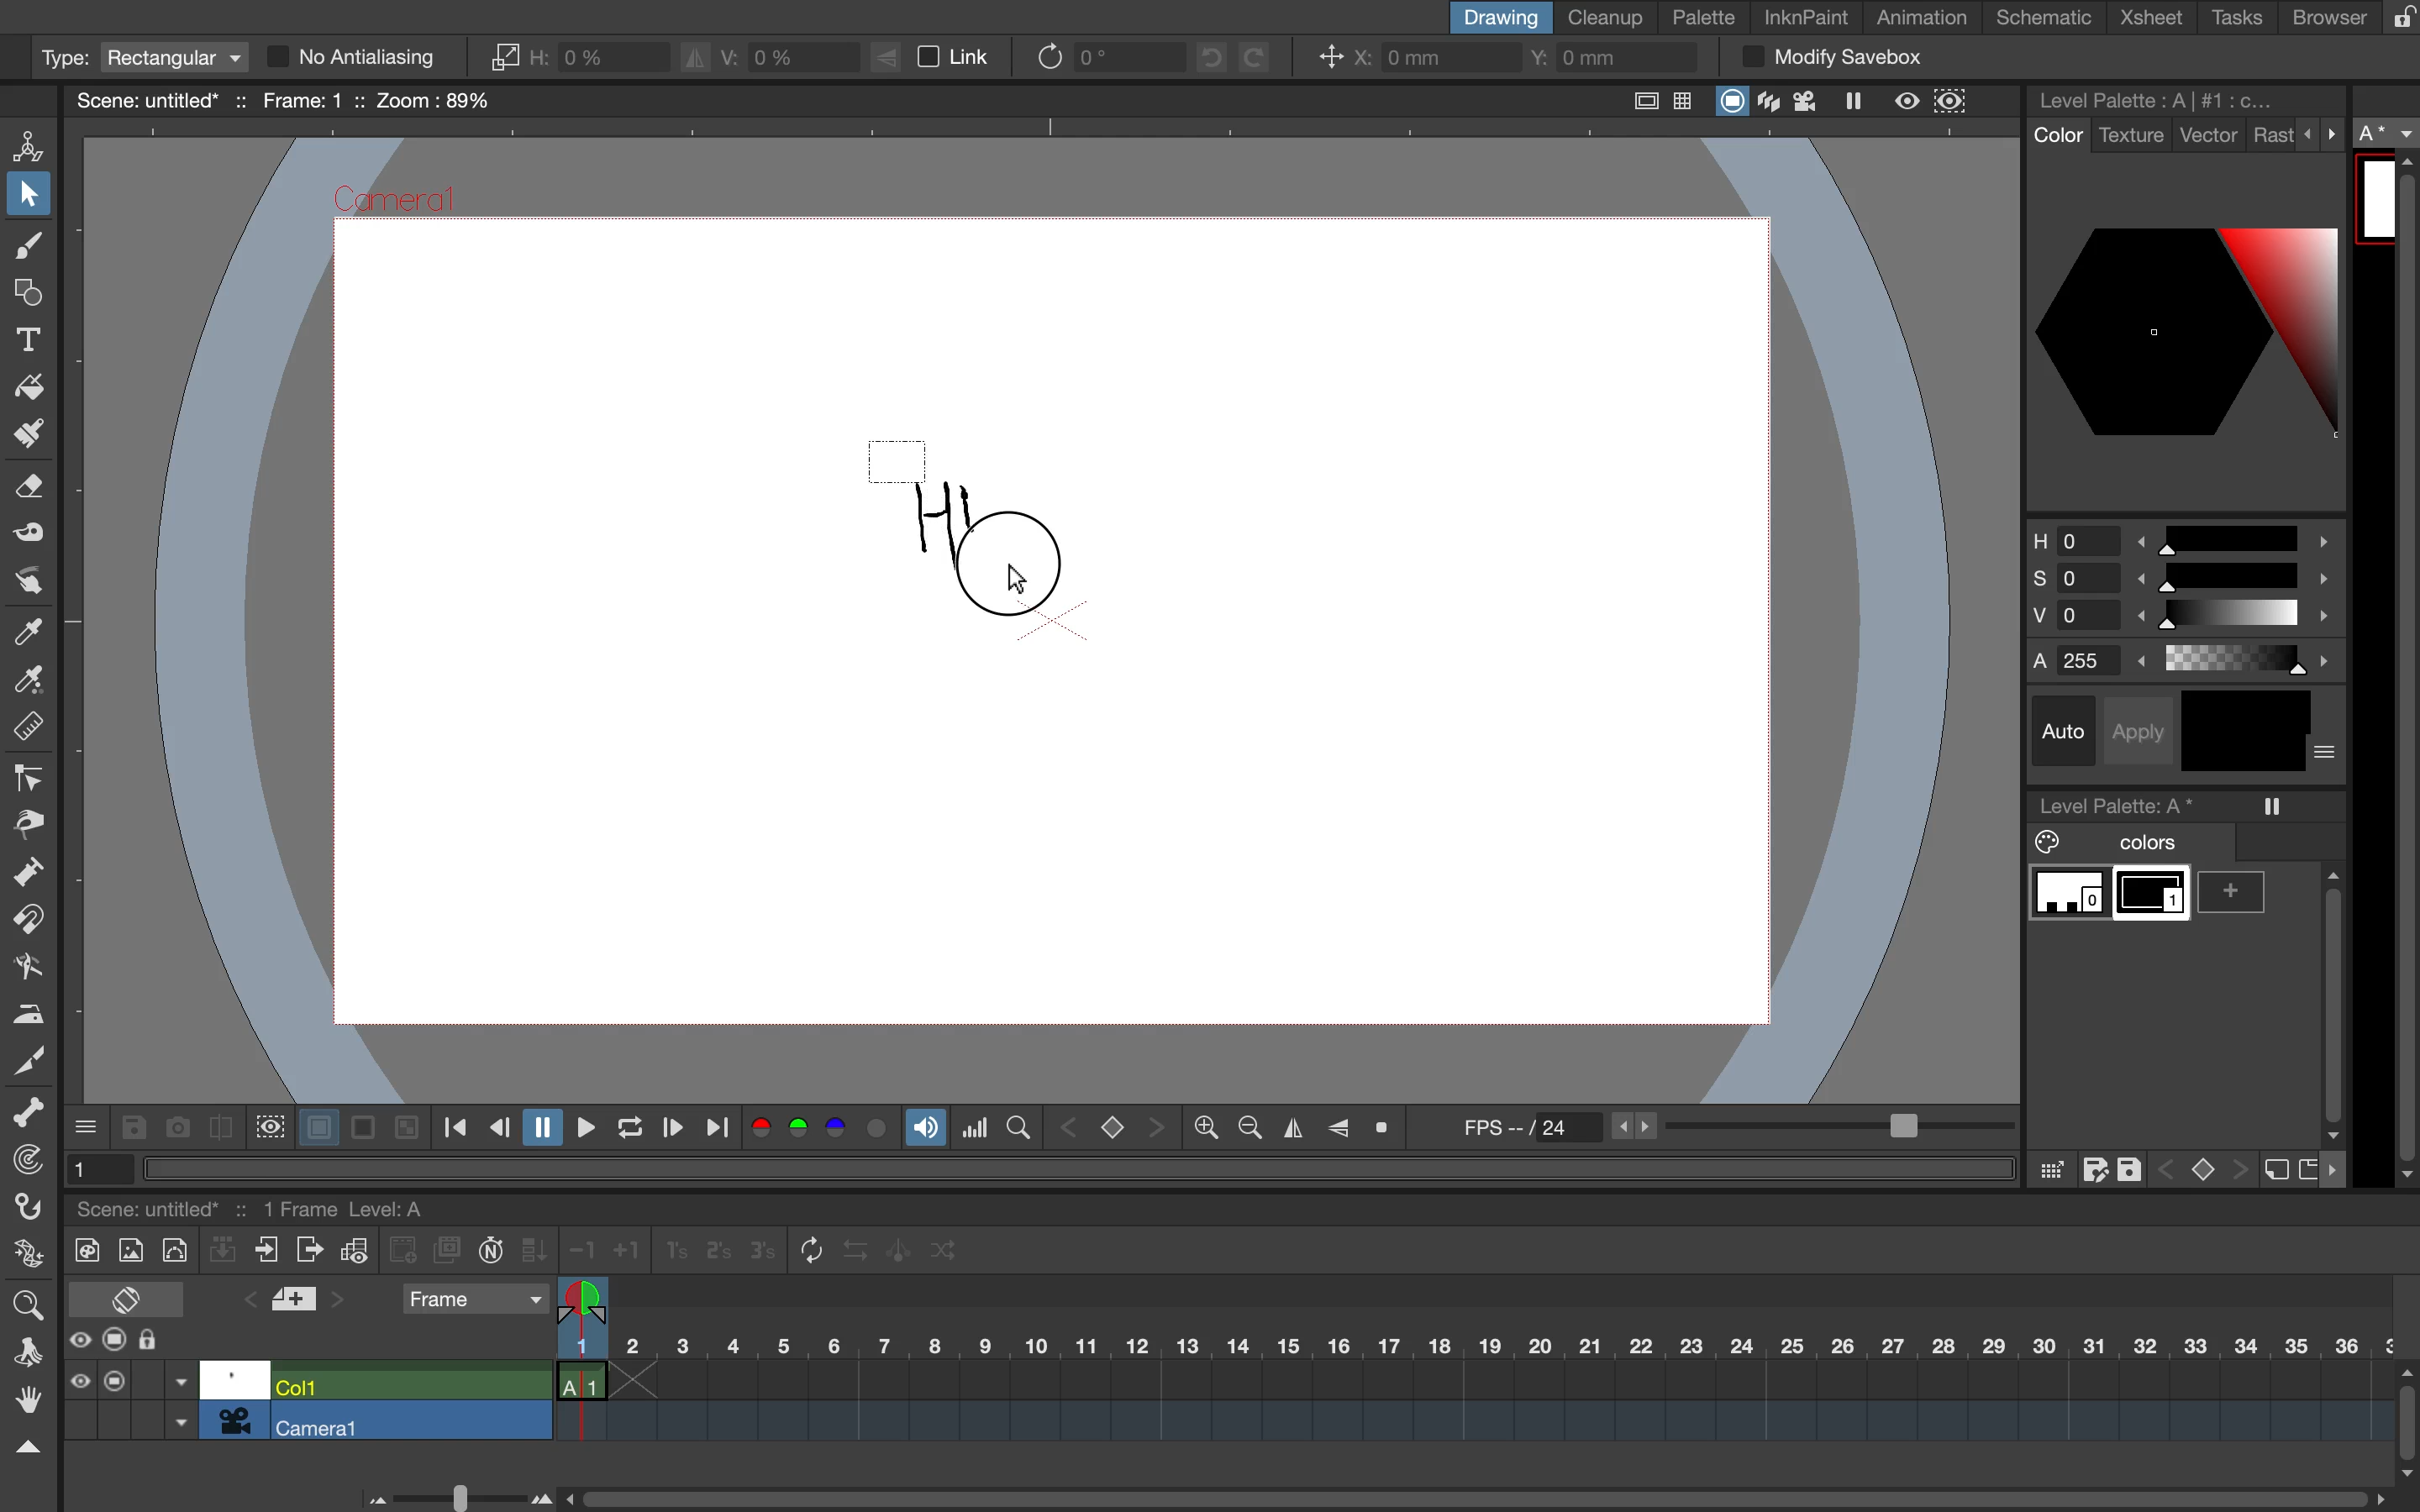 This screenshot has height=1512, width=2420. I want to click on camera stand view, so click(1729, 103).